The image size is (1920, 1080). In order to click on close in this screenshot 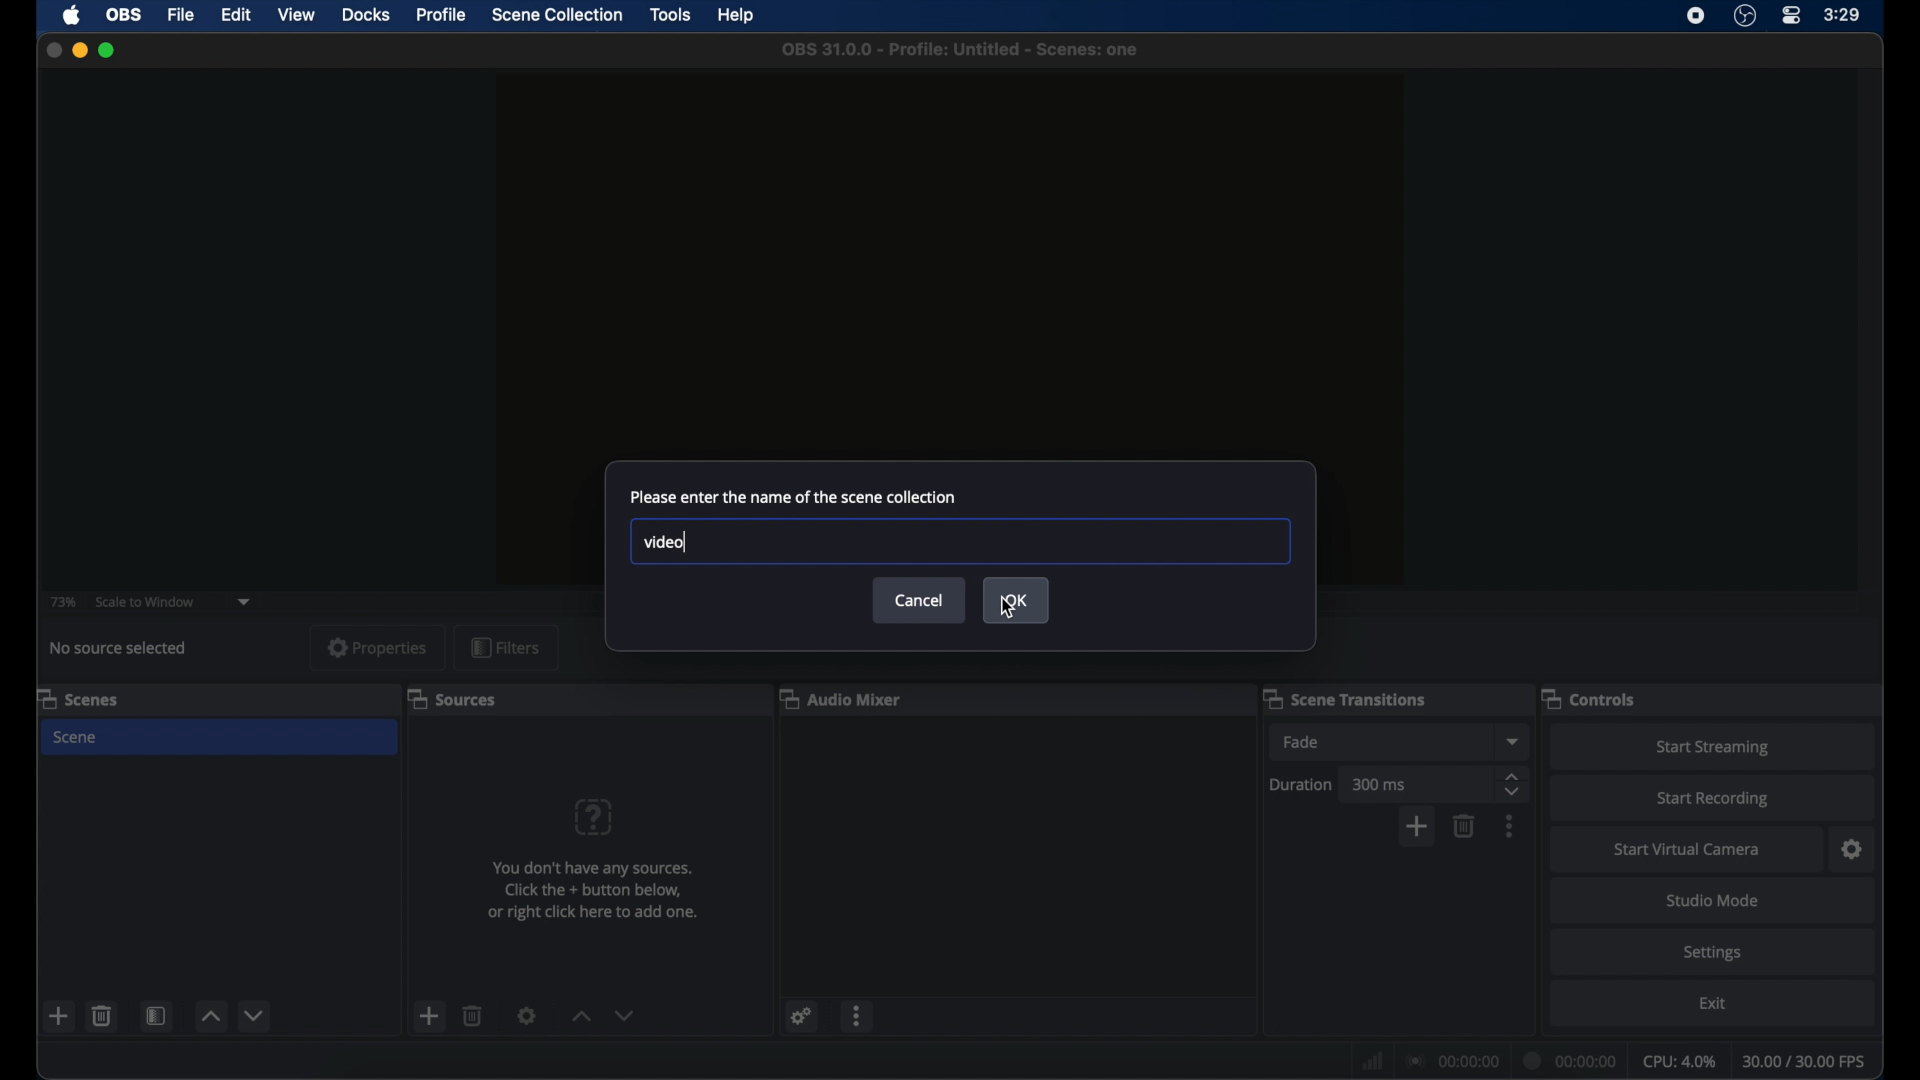, I will do `click(53, 51)`.